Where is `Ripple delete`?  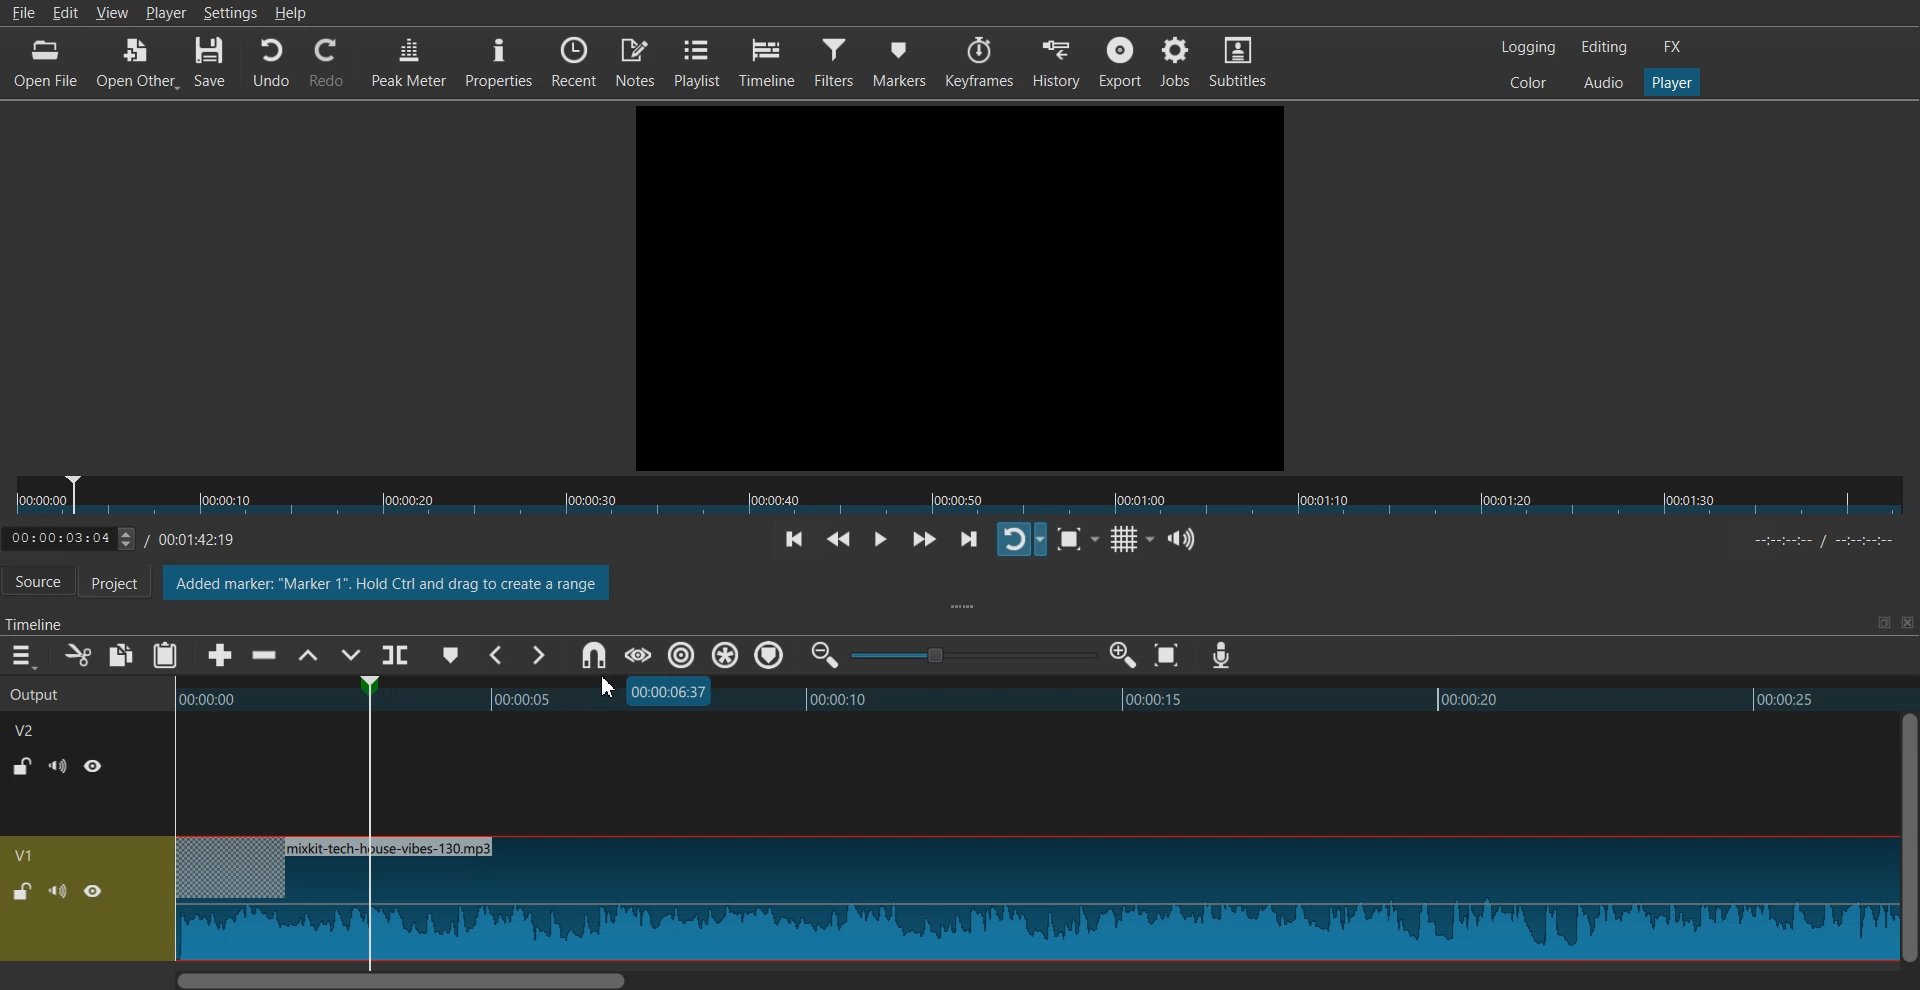
Ripple delete is located at coordinates (265, 656).